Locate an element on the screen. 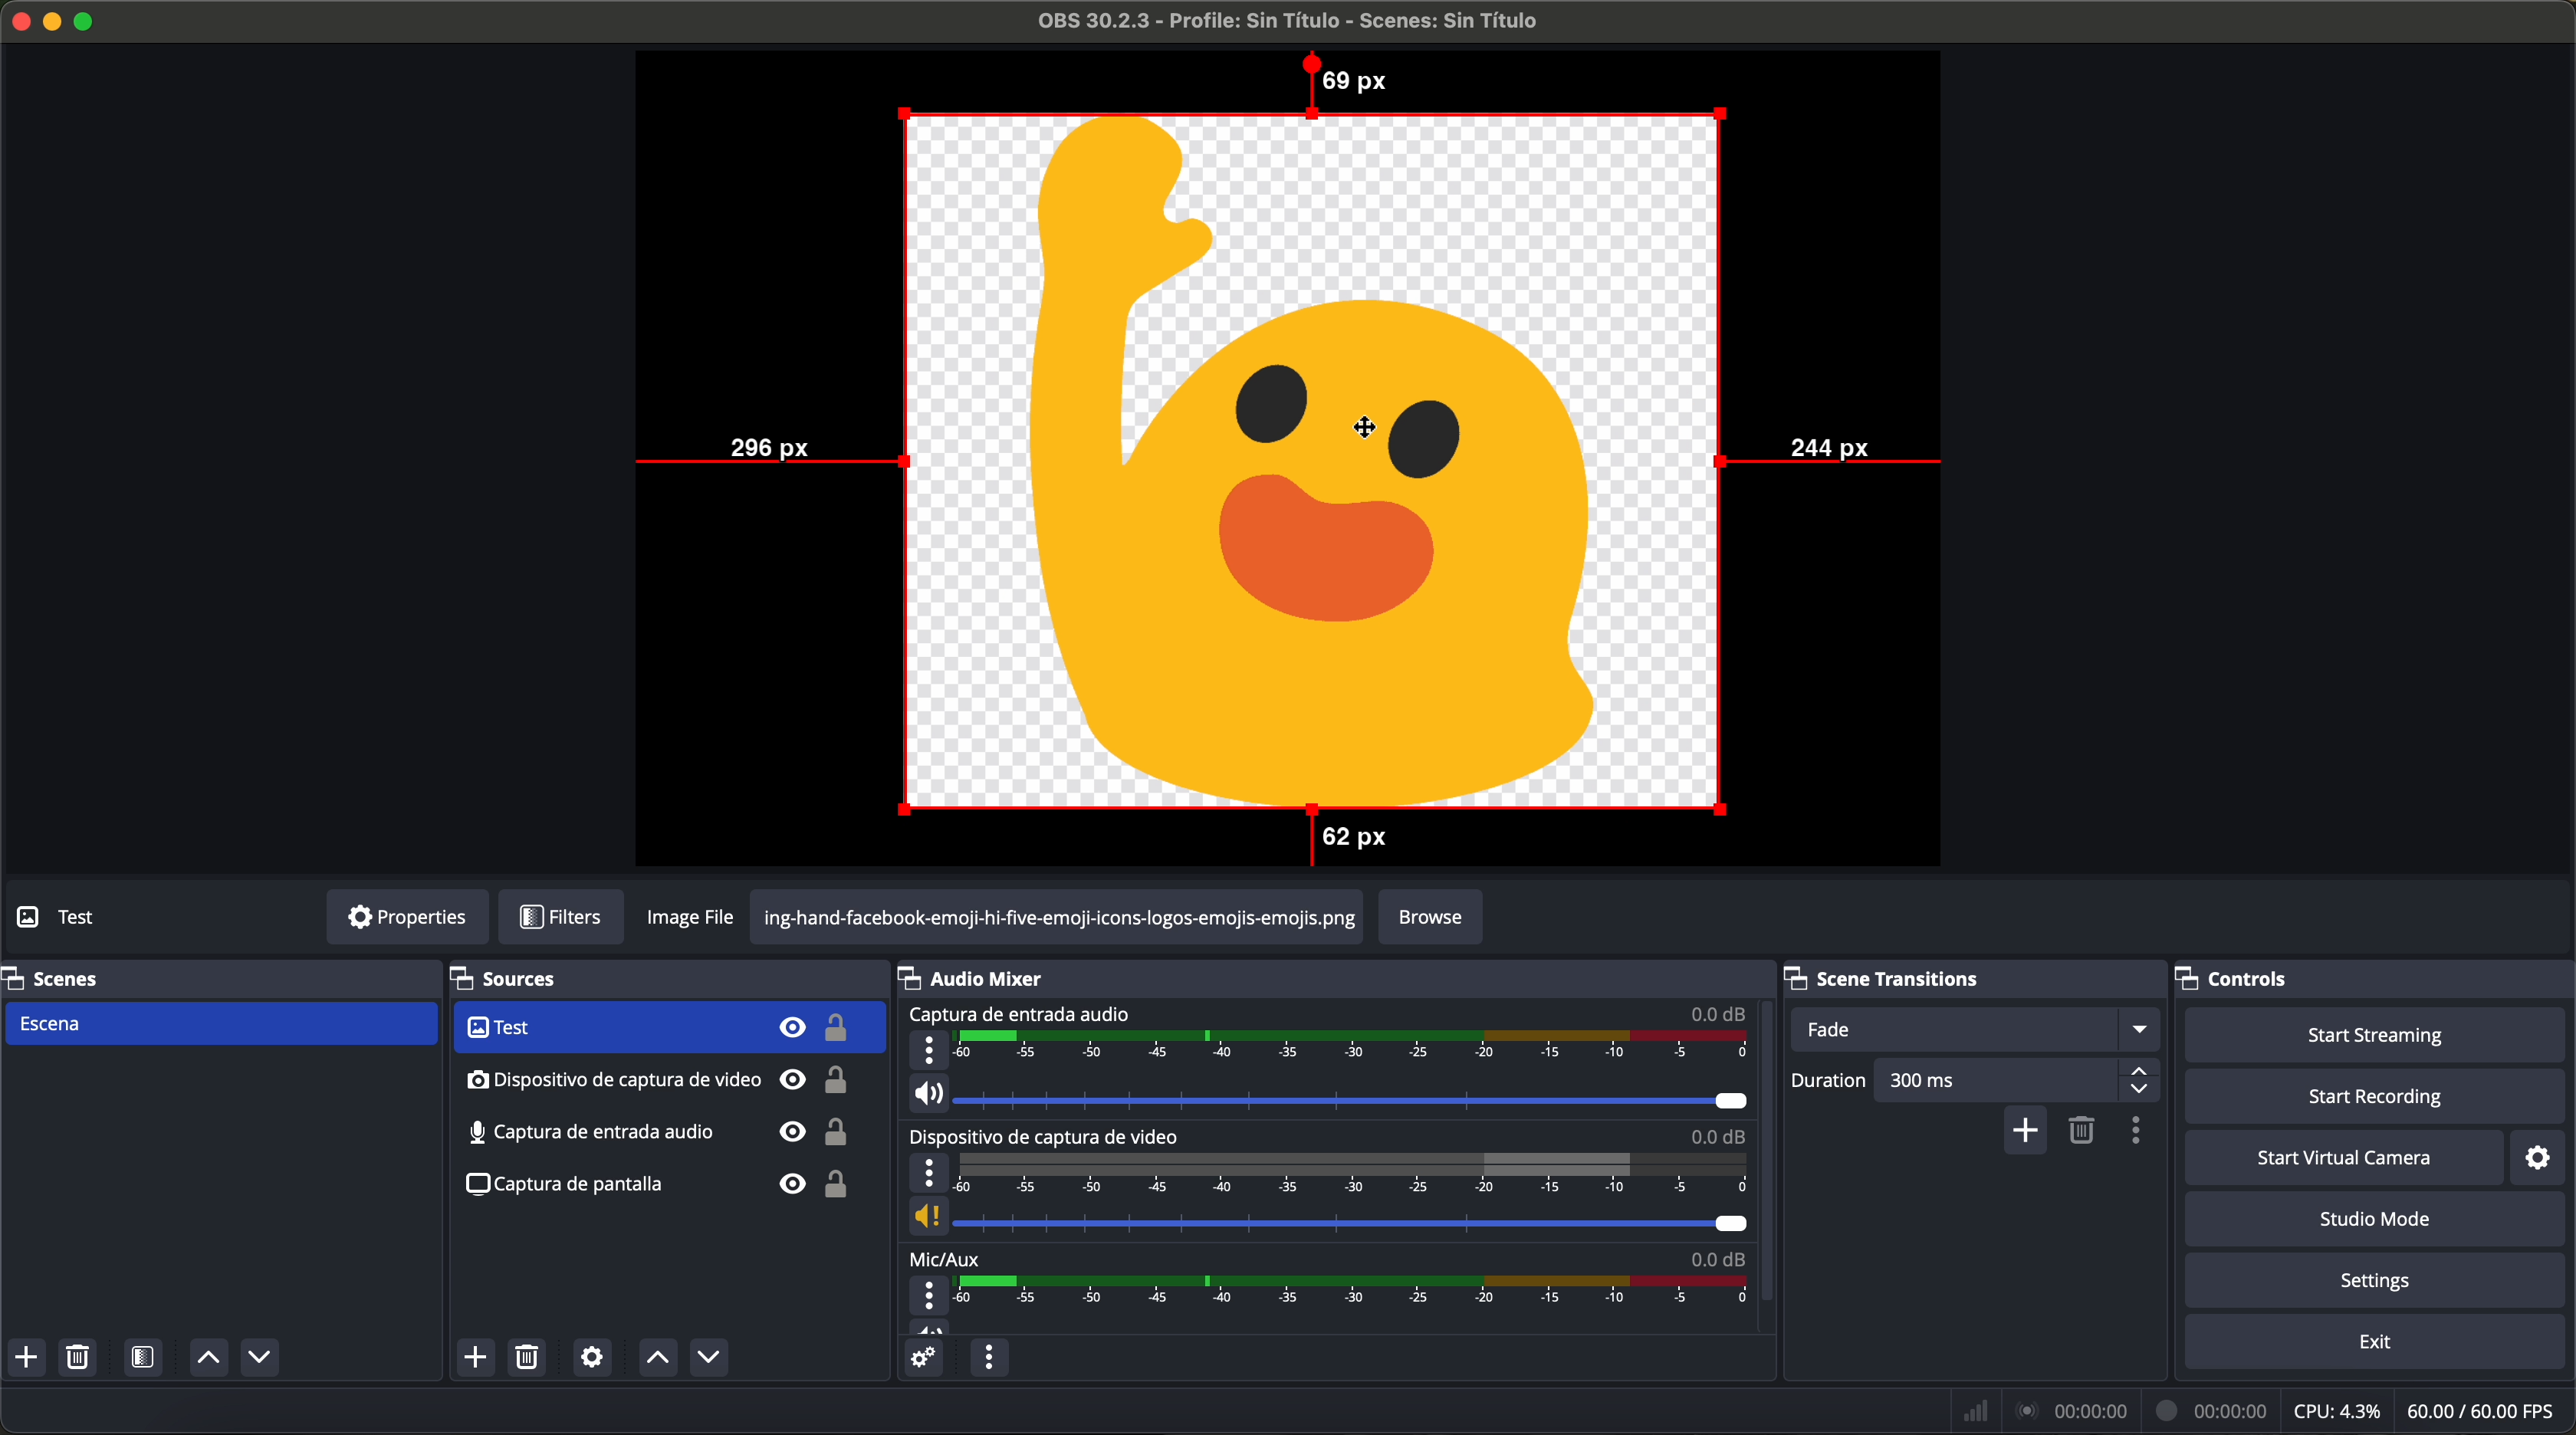 This screenshot has width=2576, height=1435. no source selected is located at coordinates (105, 915).